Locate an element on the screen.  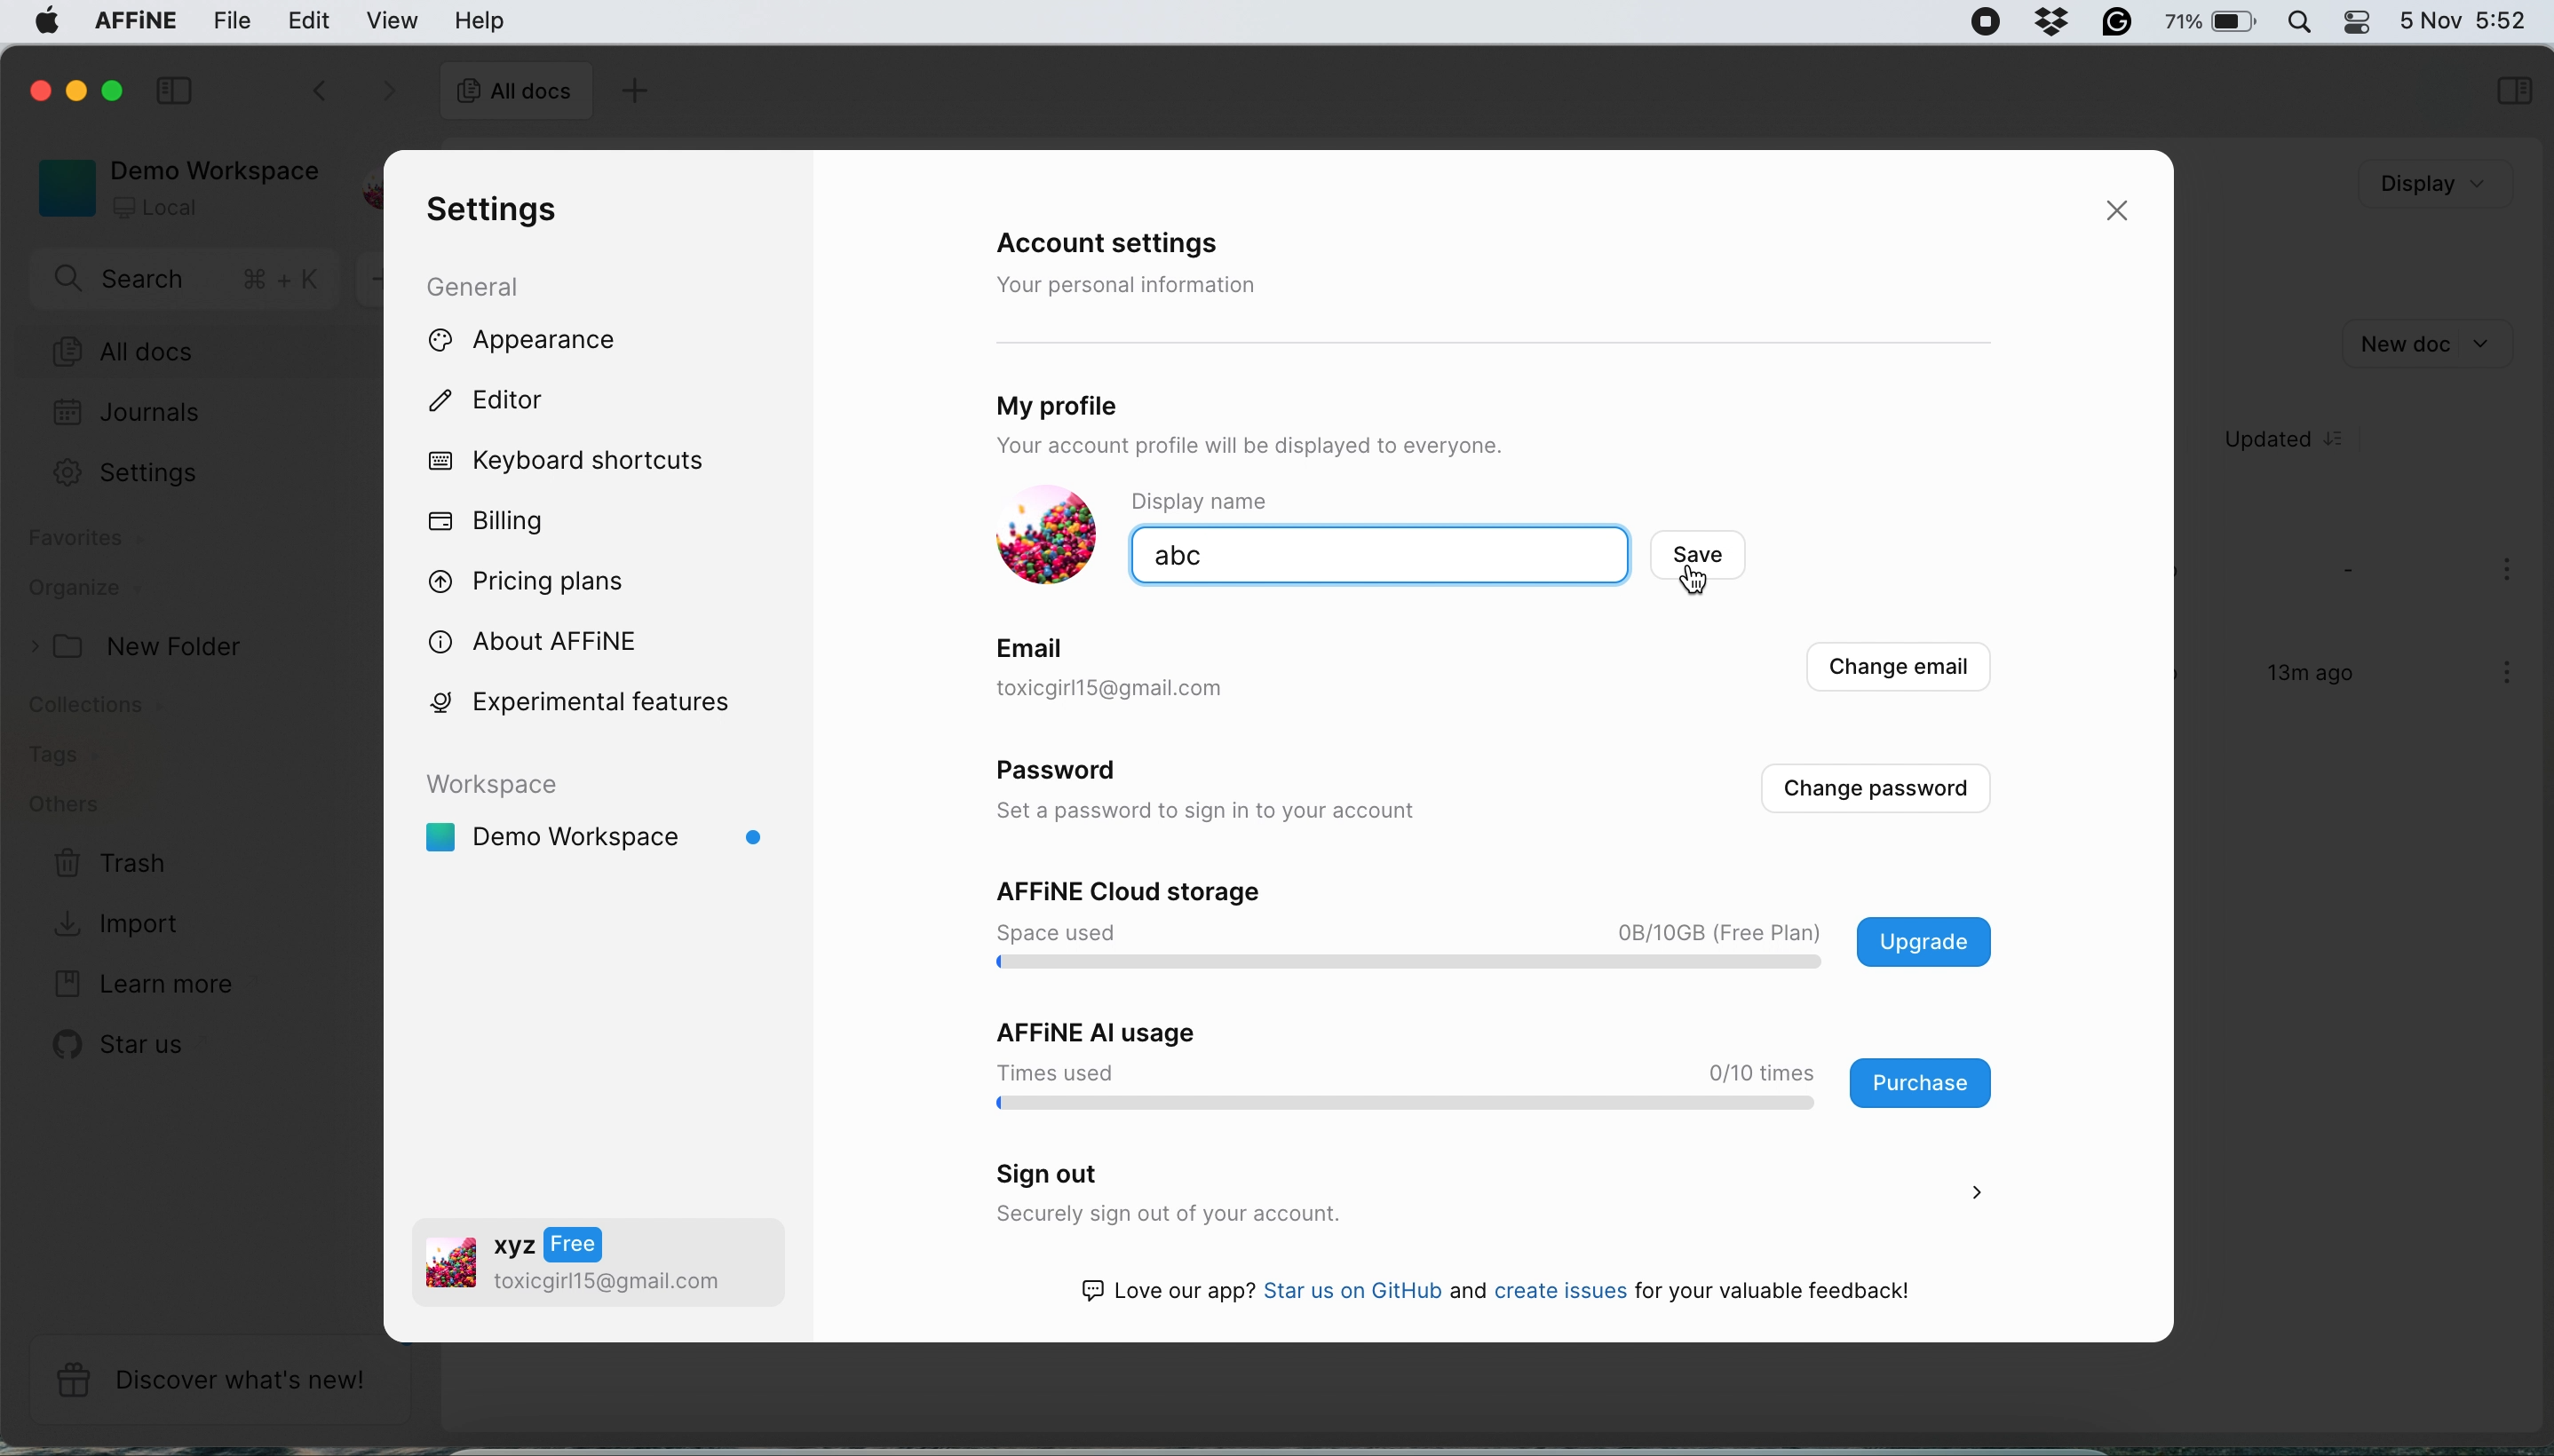
collections is located at coordinates (112, 709).